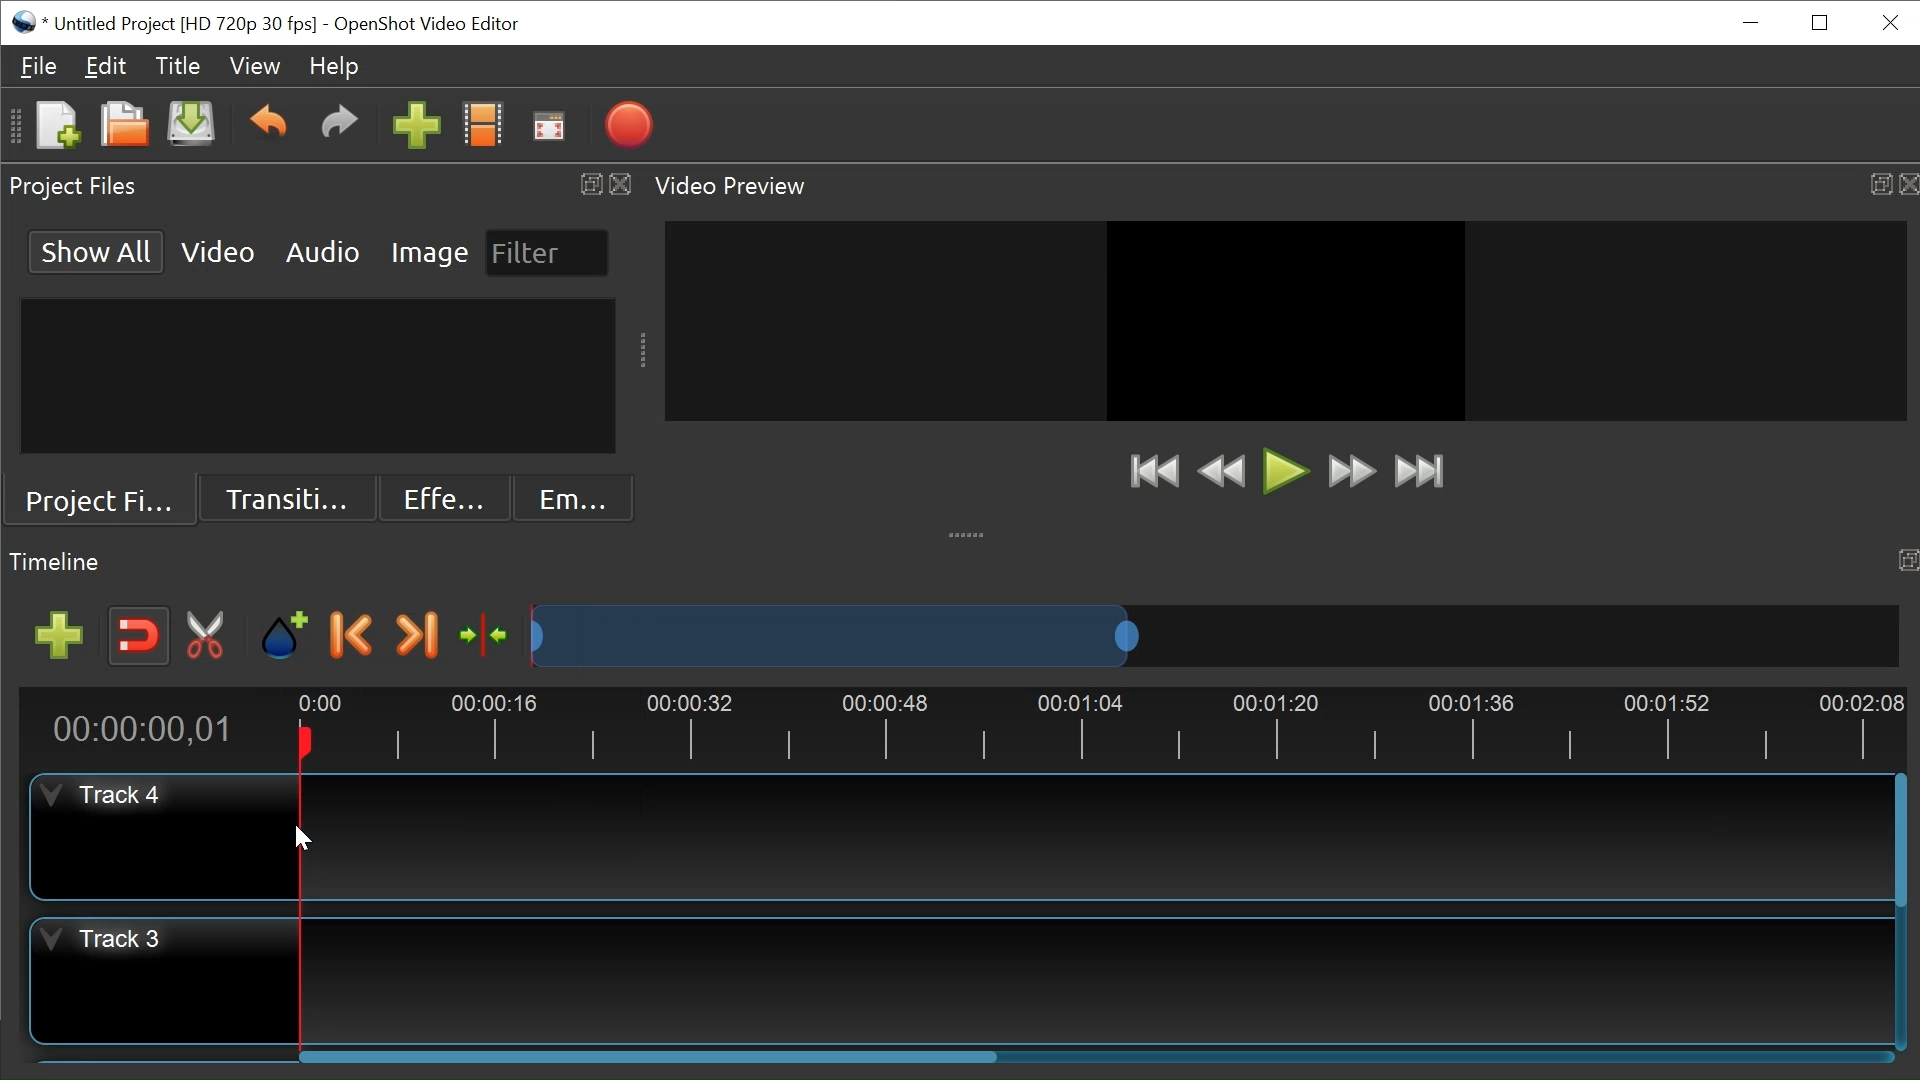 This screenshot has width=1920, height=1080. What do you see at coordinates (339, 127) in the screenshot?
I see `Redo` at bounding box center [339, 127].